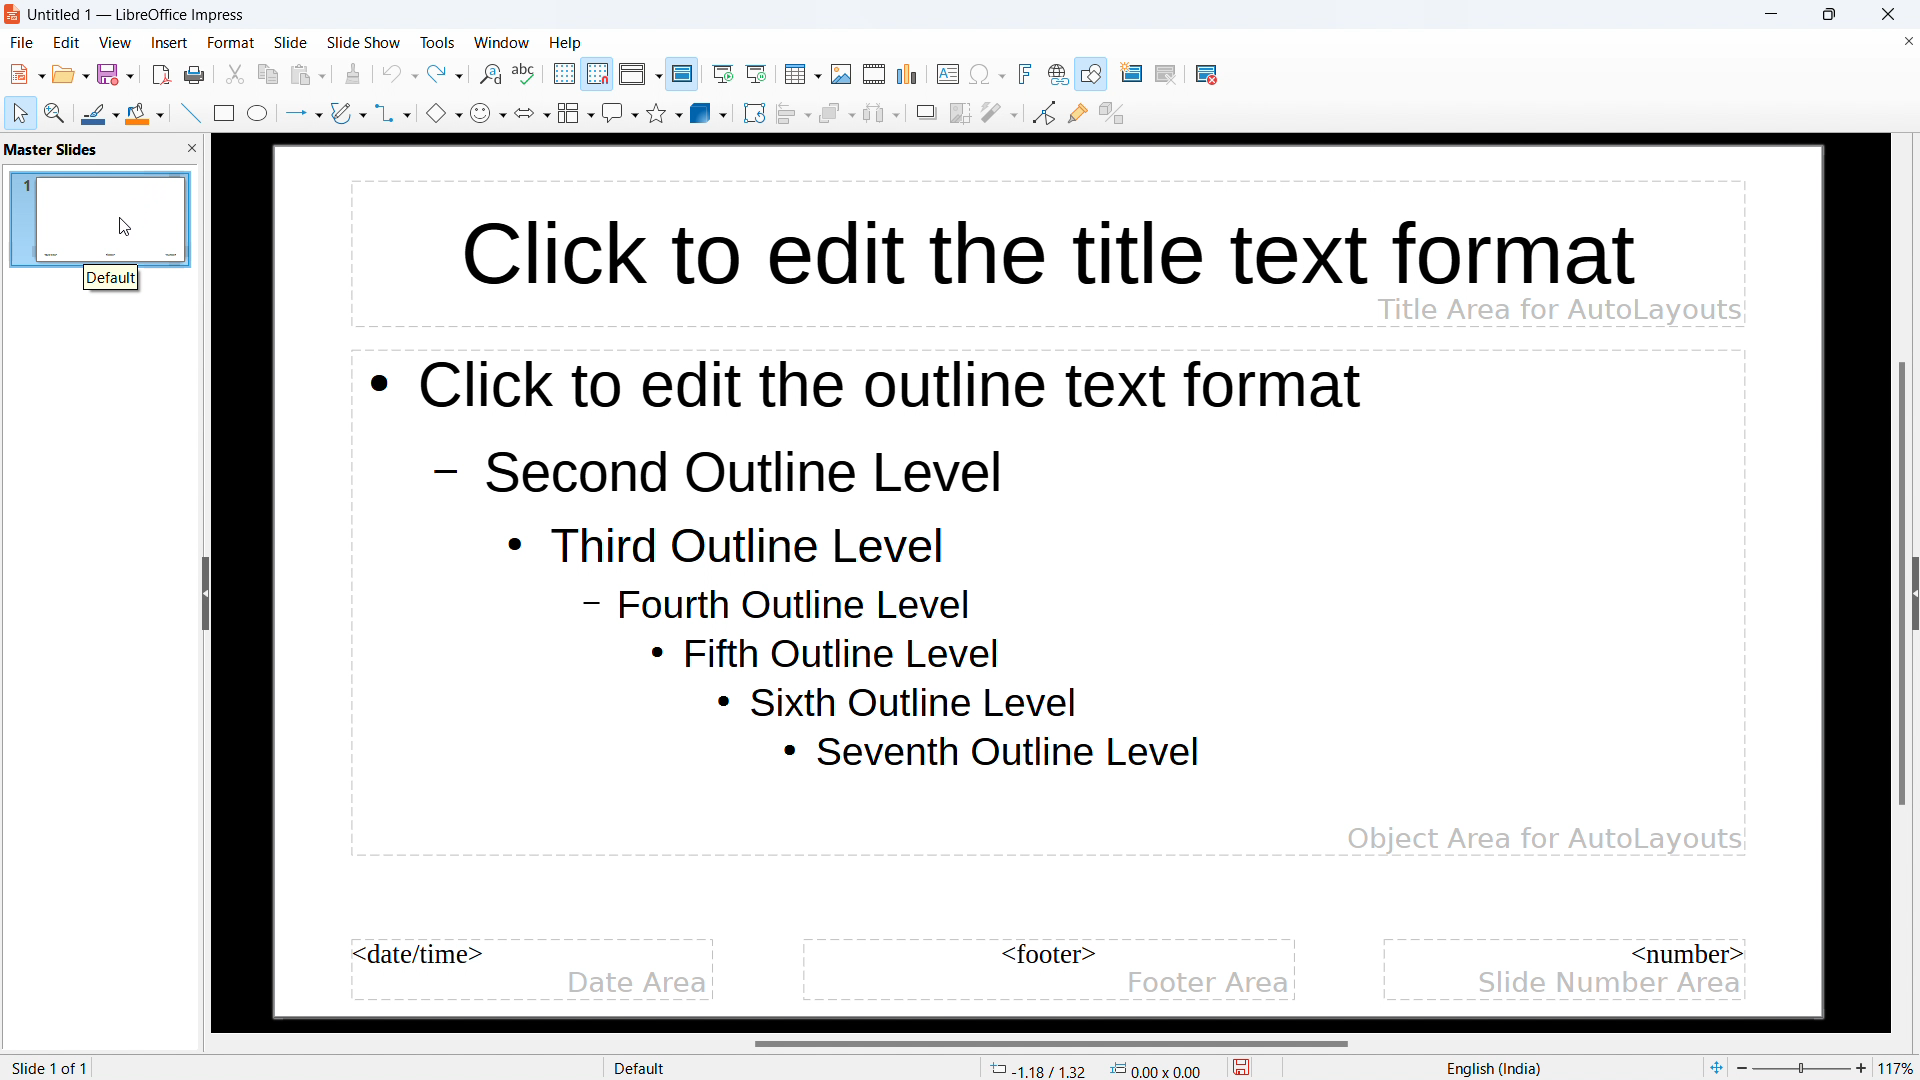 The height and width of the screenshot is (1080, 1920). What do you see at coordinates (1255, 75) in the screenshot?
I see `slide layout` at bounding box center [1255, 75].